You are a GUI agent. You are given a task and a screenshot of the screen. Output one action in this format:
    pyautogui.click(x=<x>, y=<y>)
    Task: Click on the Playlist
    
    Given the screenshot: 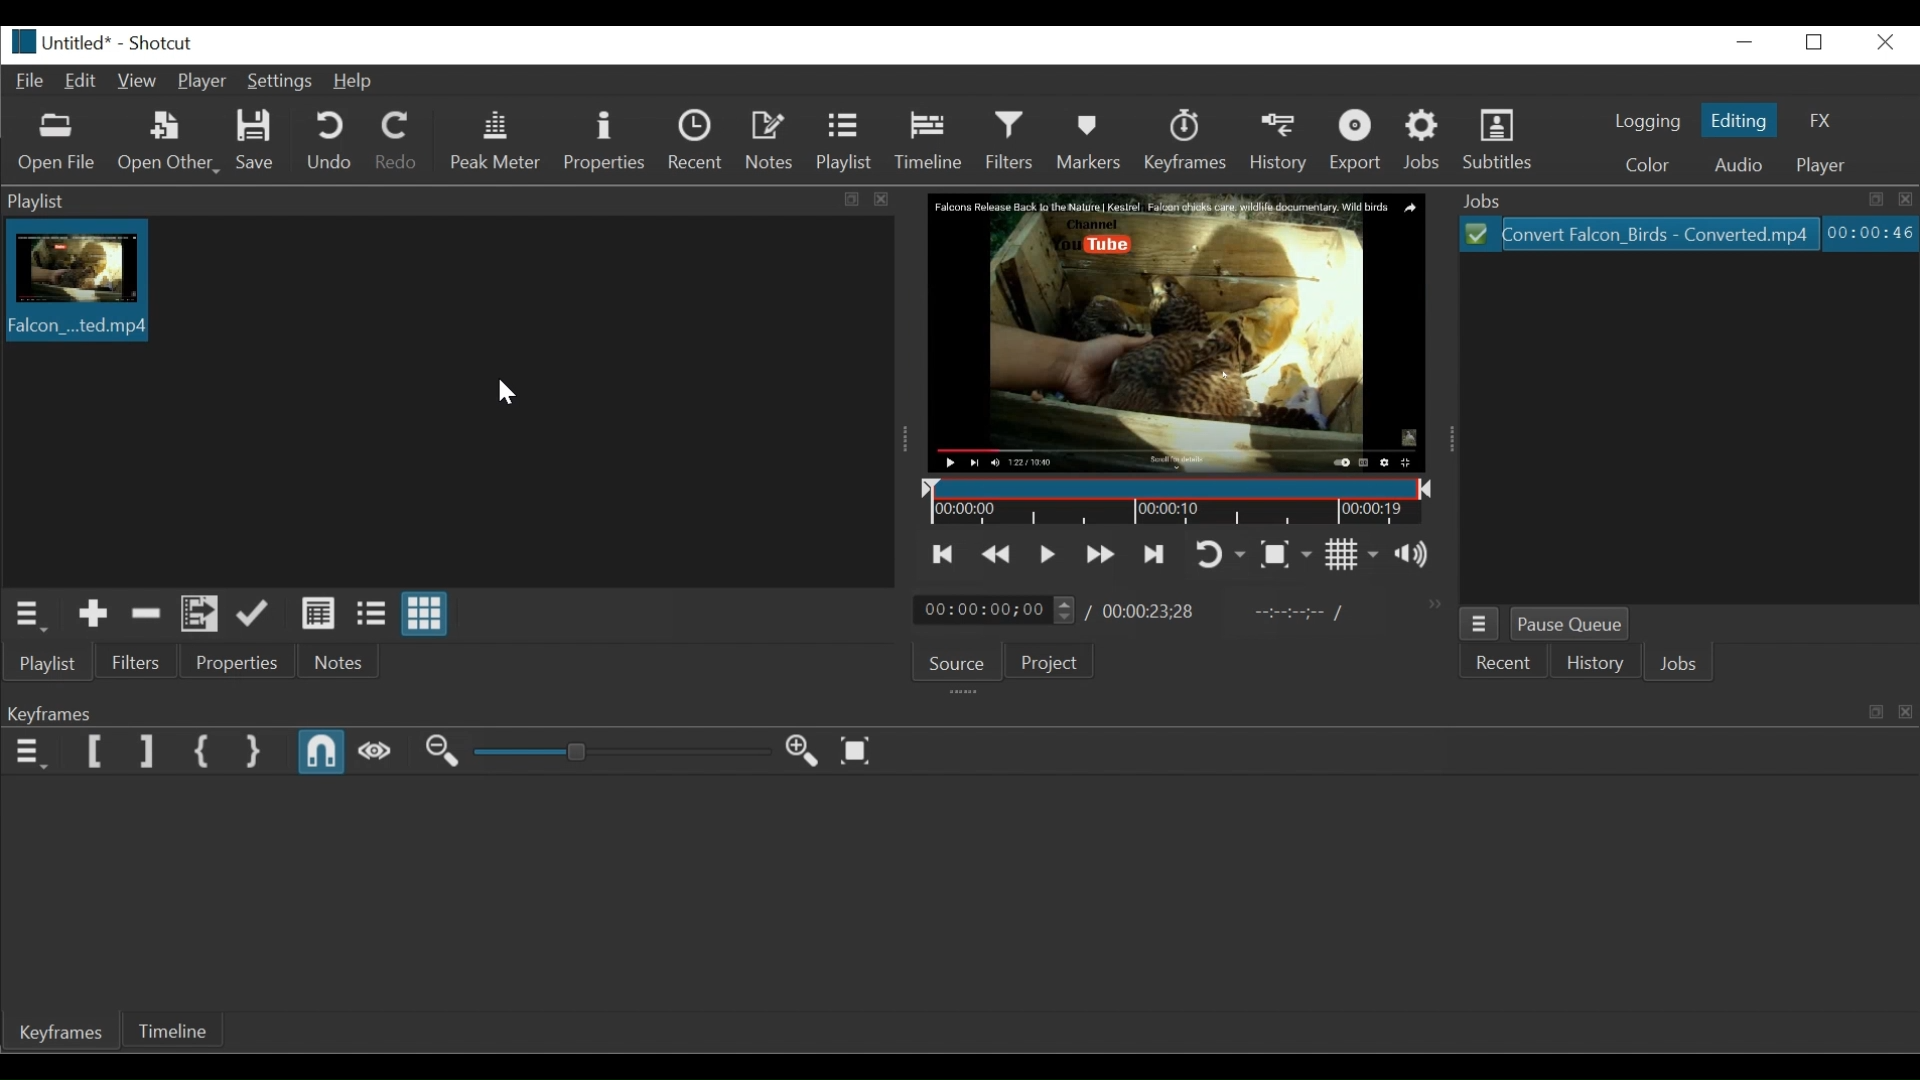 What is the action you would take?
    pyautogui.click(x=447, y=201)
    